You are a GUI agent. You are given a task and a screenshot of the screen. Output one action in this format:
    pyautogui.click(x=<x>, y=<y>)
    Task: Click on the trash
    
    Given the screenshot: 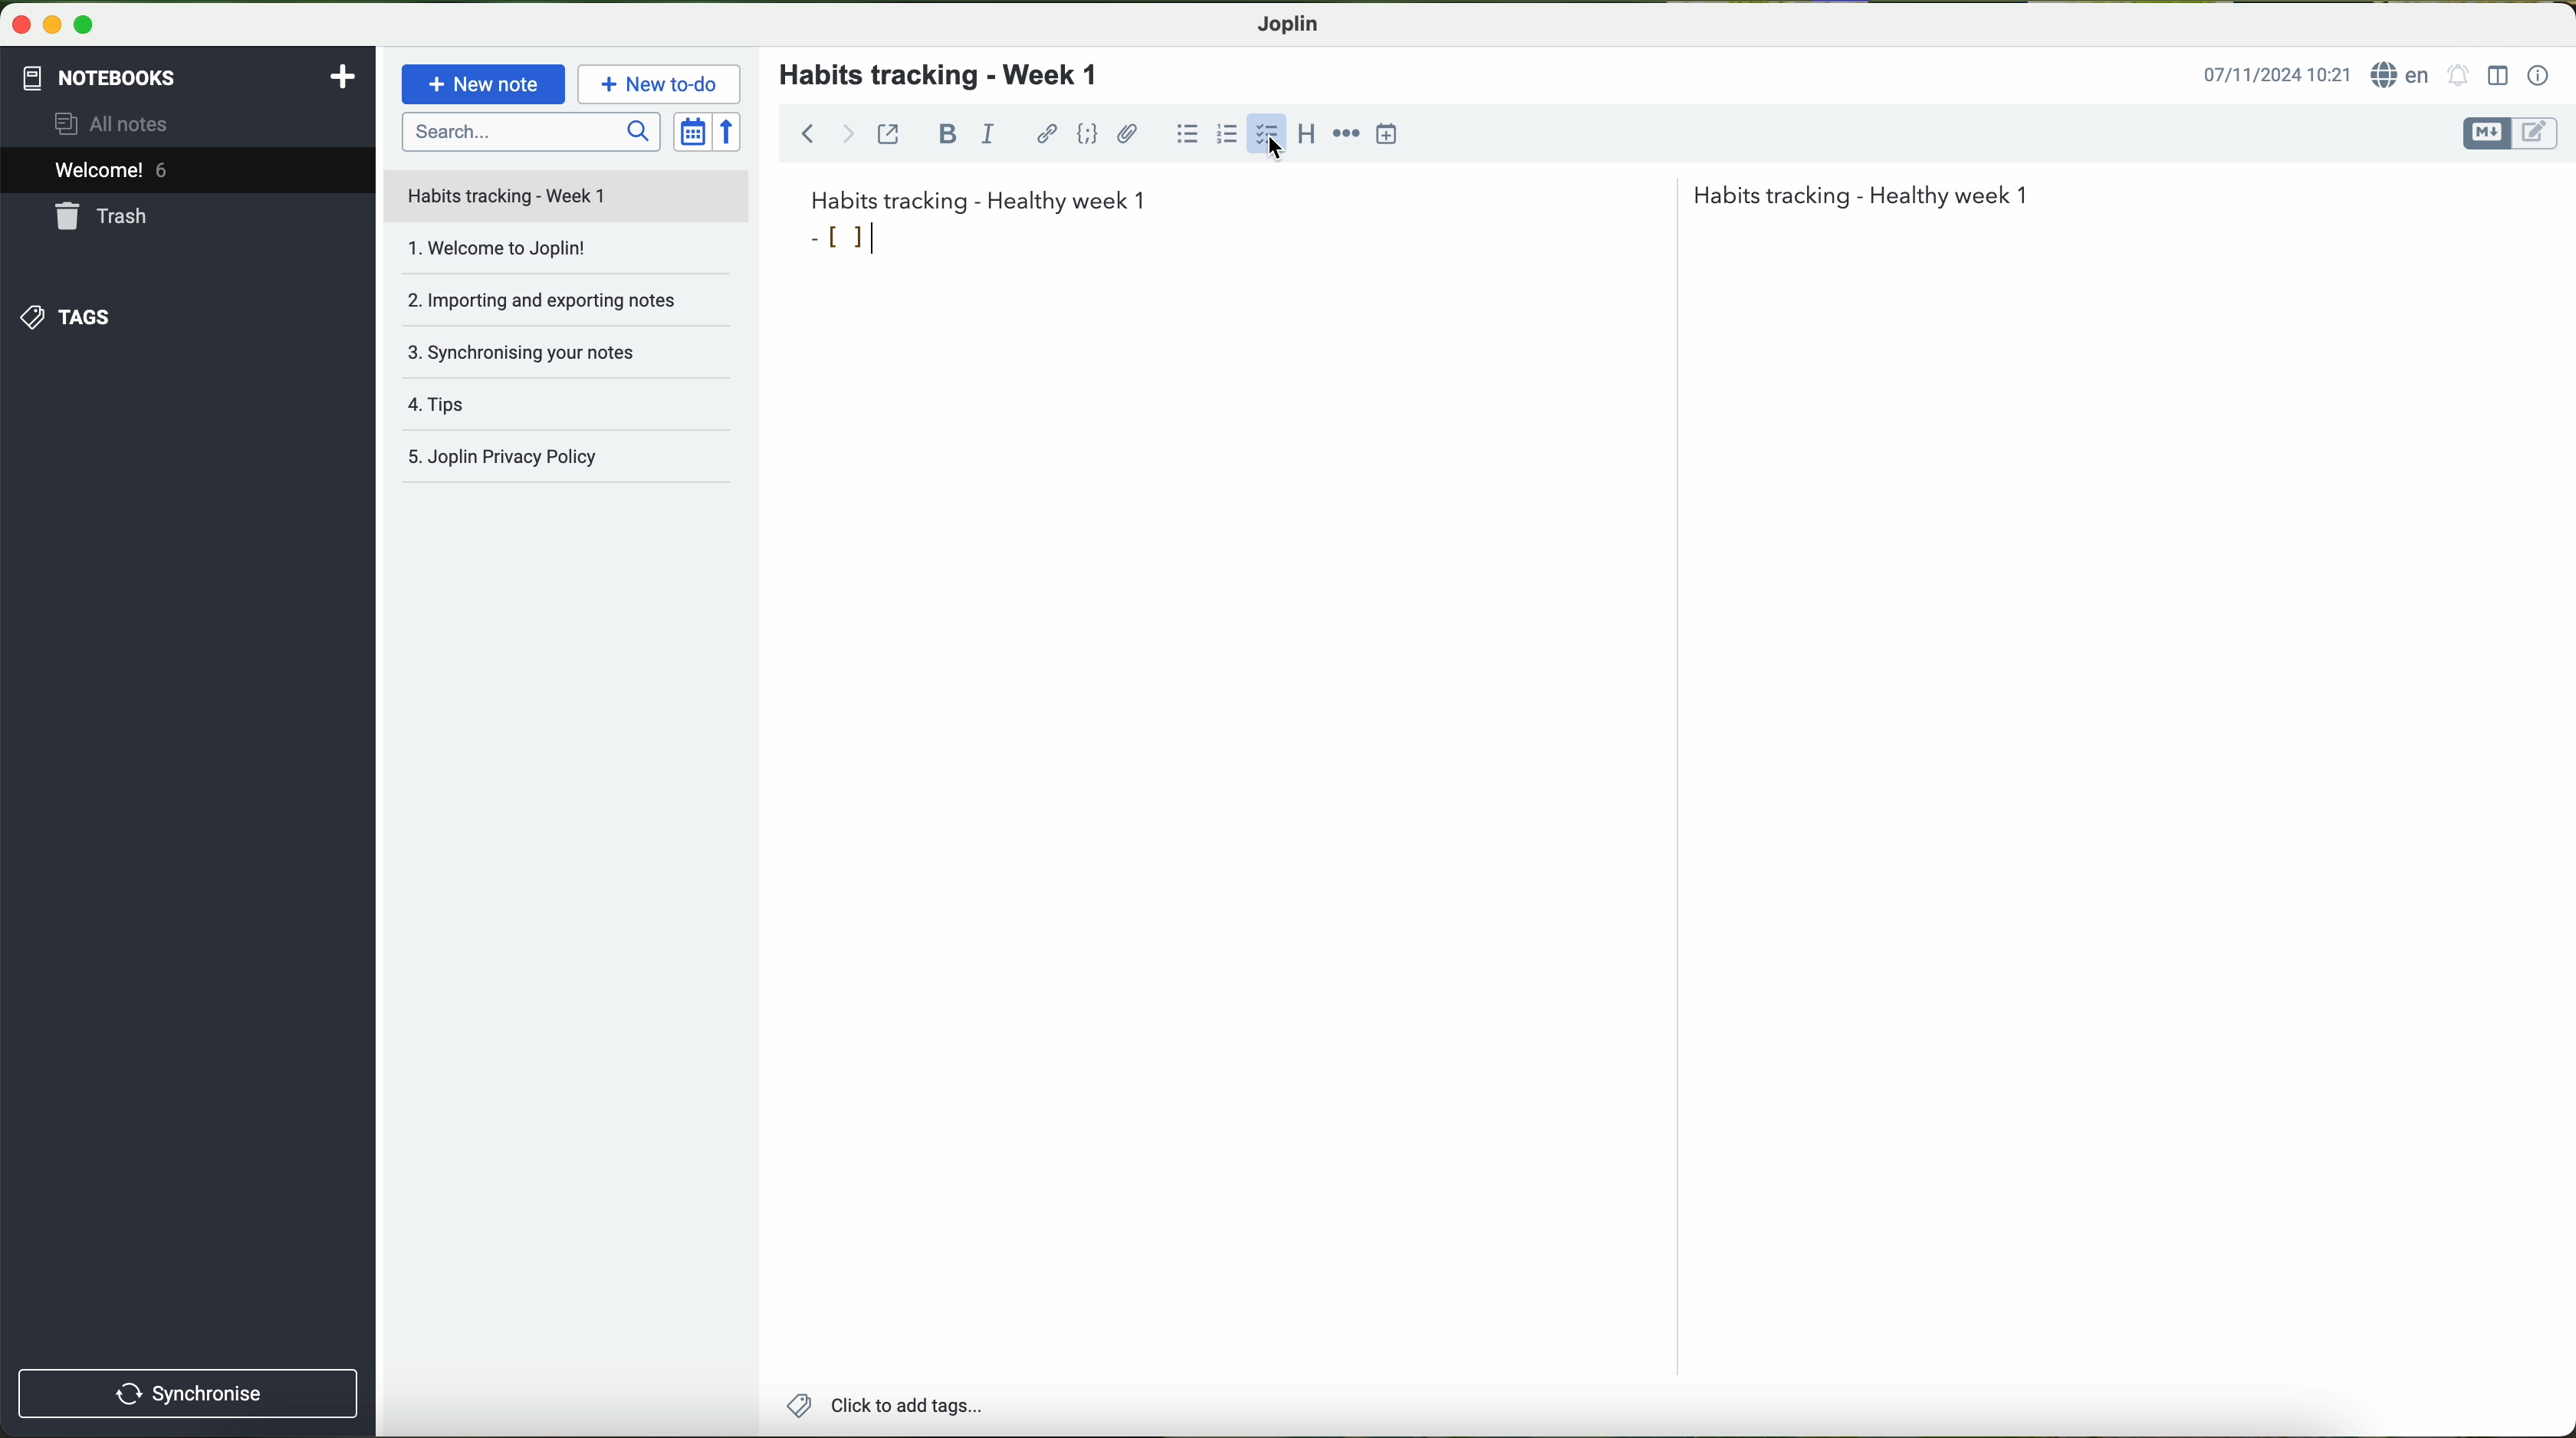 What is the action you would take?
    pyautogui.click(x=105, y=216)
    